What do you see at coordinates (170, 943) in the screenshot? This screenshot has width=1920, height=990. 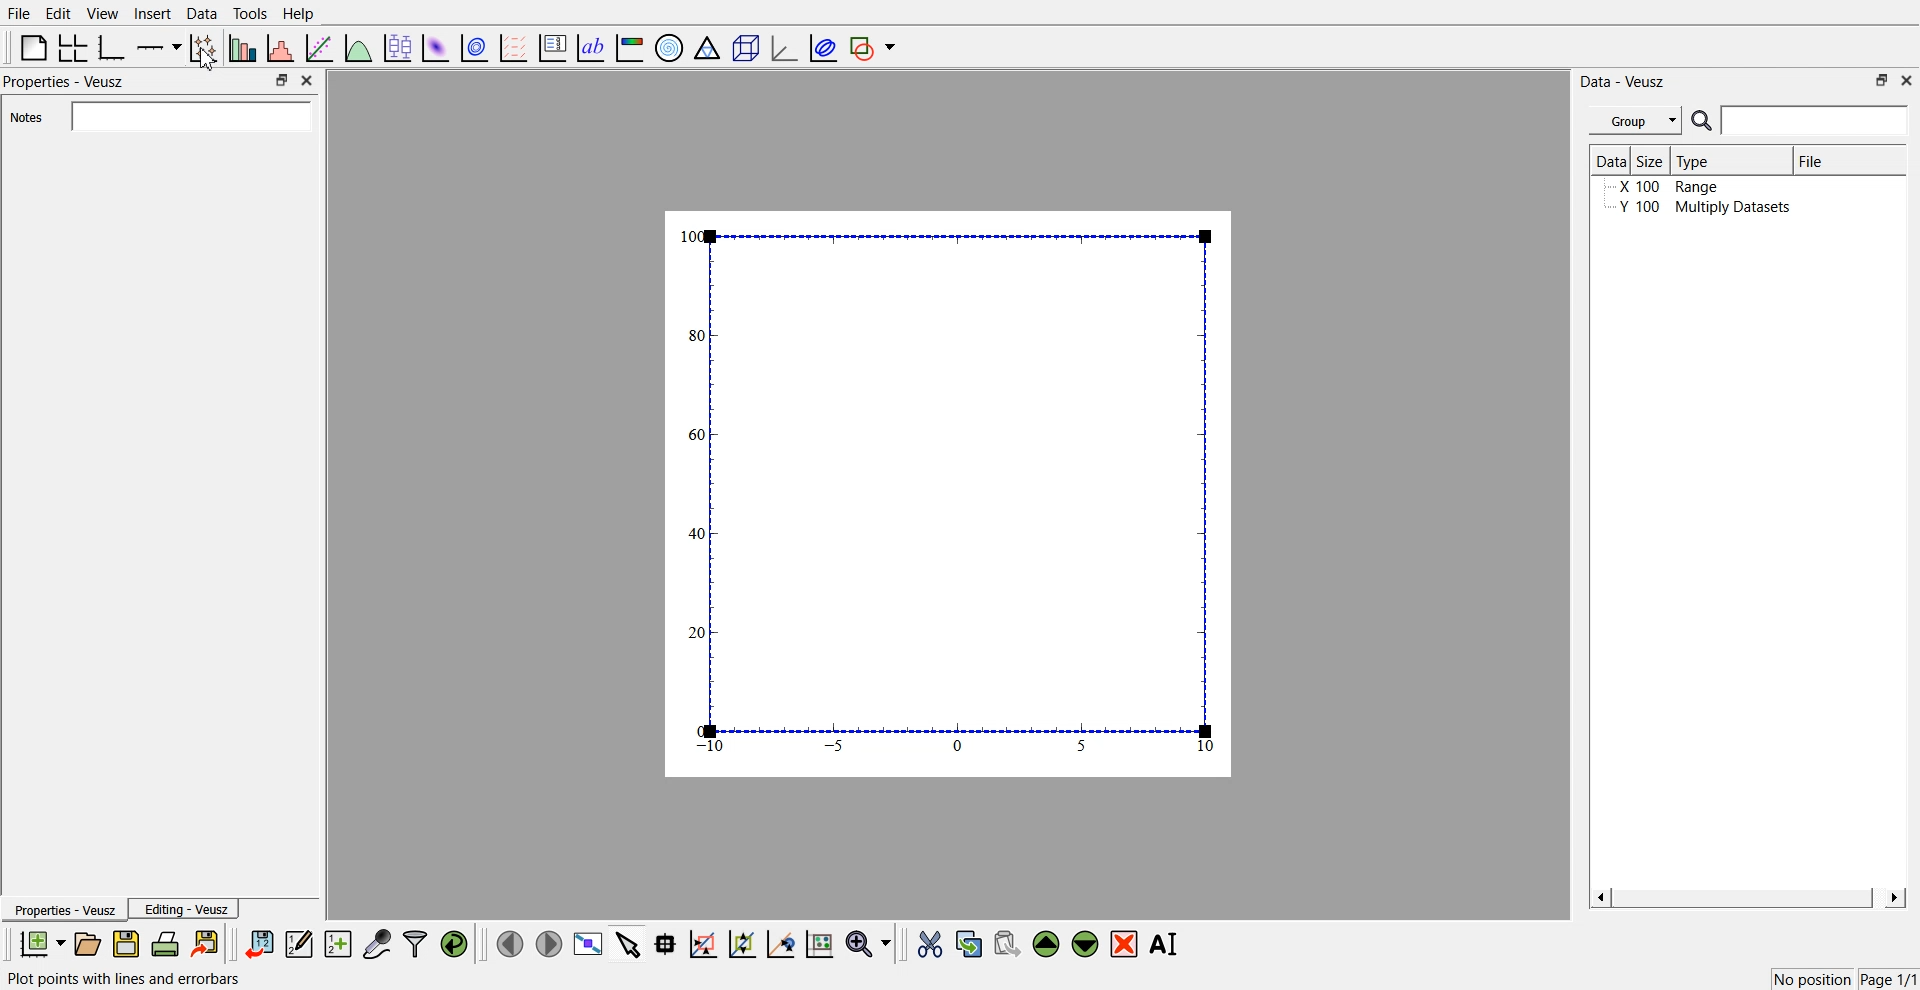 I see `print` at bounding box center [170, 943].